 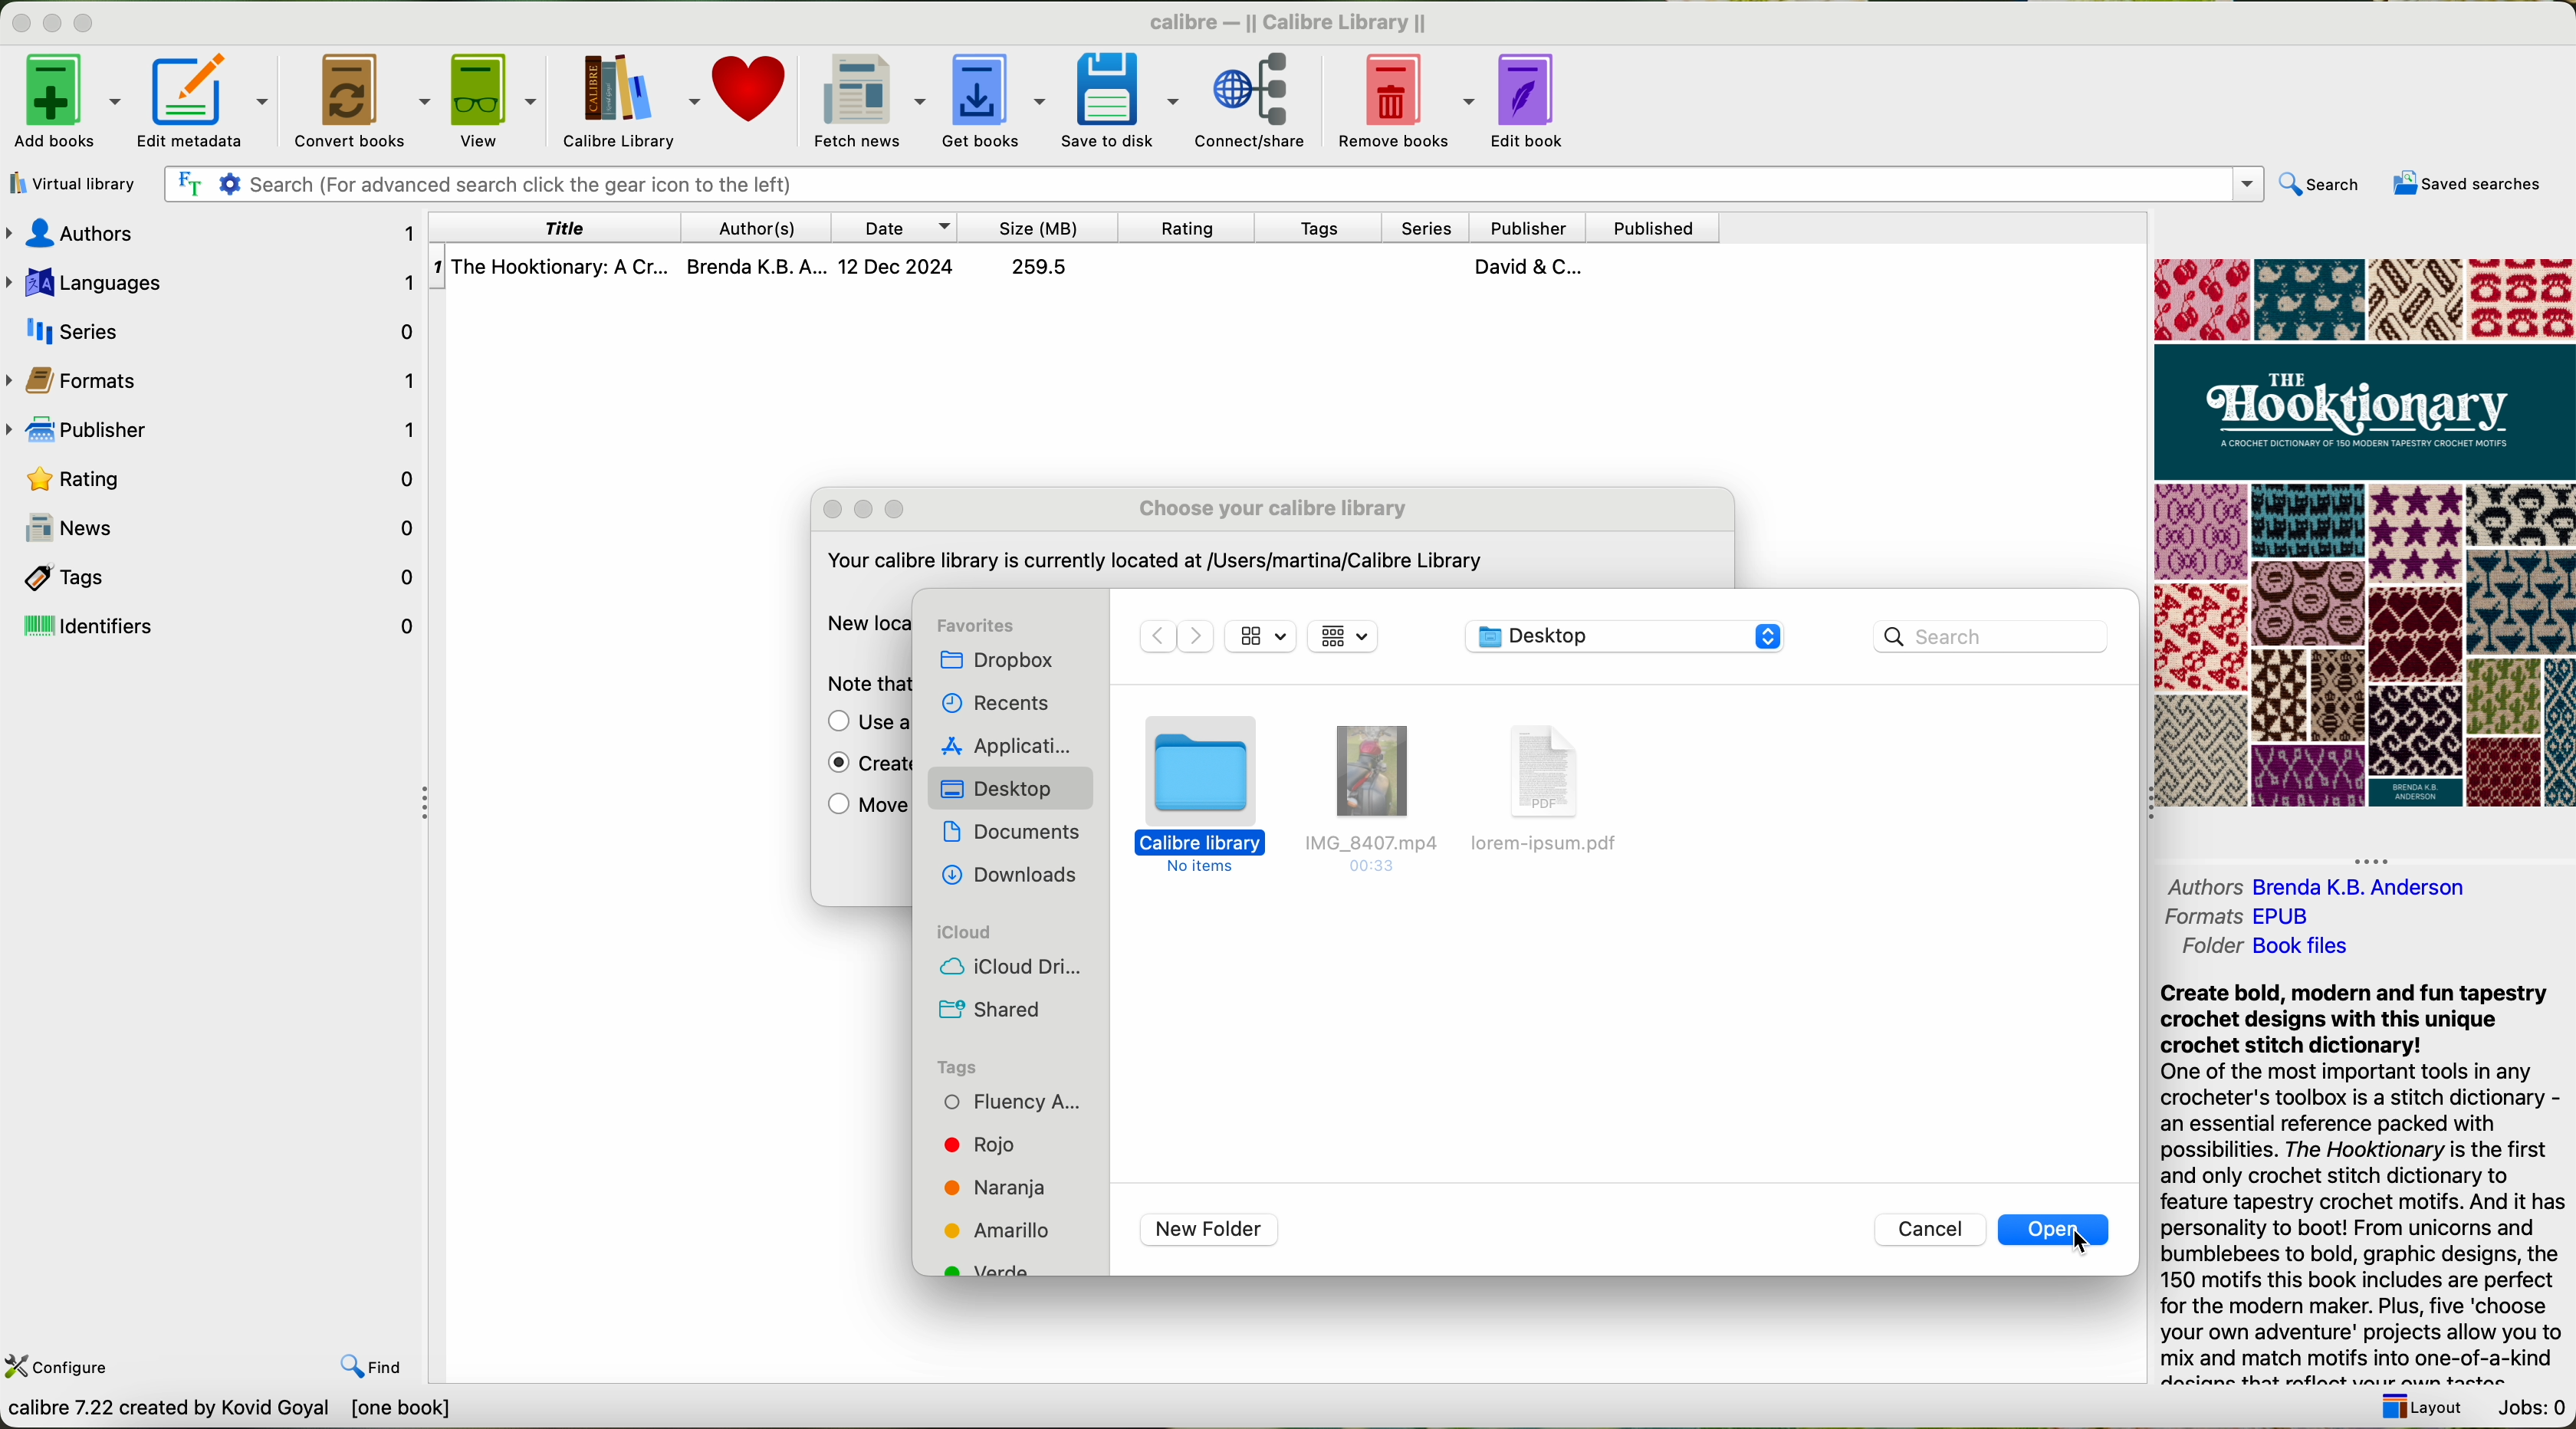 I want to click on icloud drive, so click(x=1011, y=970).